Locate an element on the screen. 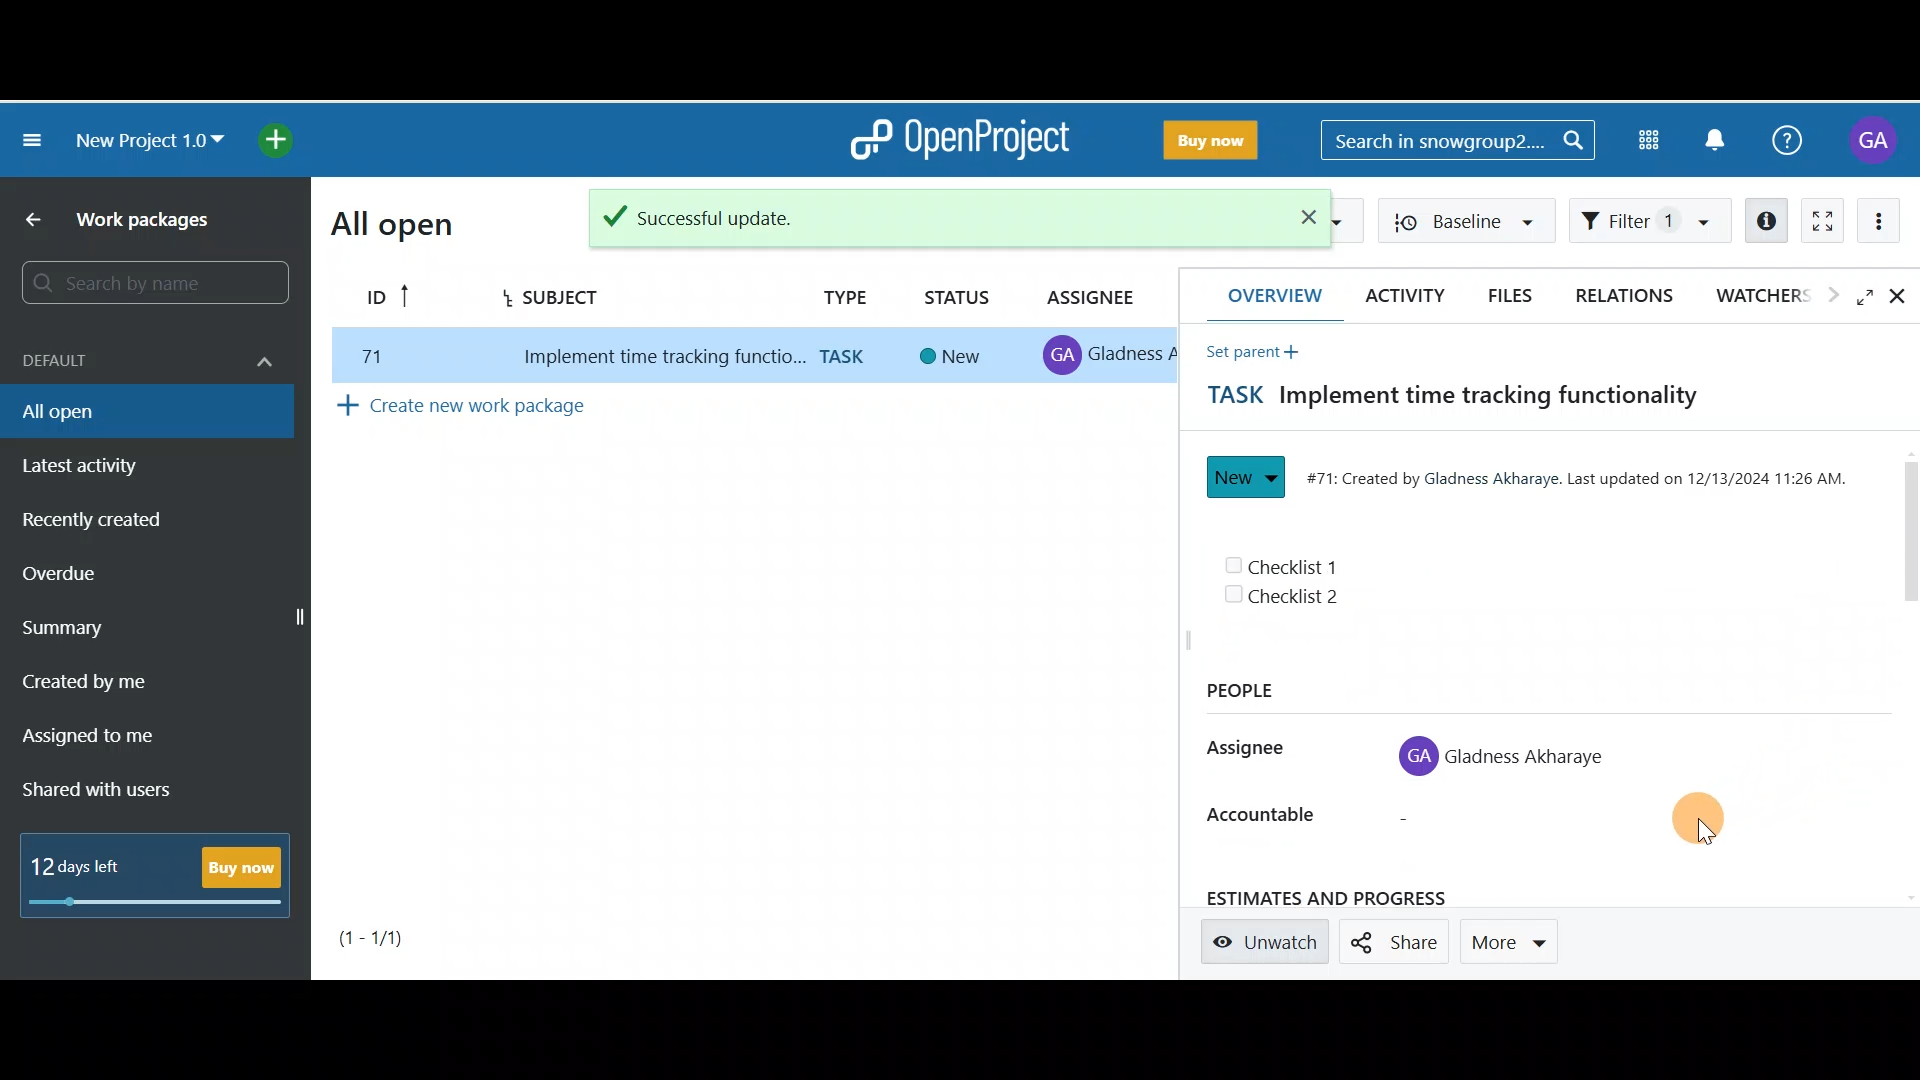 This screenshot has width=1920, height=1080. Activity is located at coordinates (1400, 295).